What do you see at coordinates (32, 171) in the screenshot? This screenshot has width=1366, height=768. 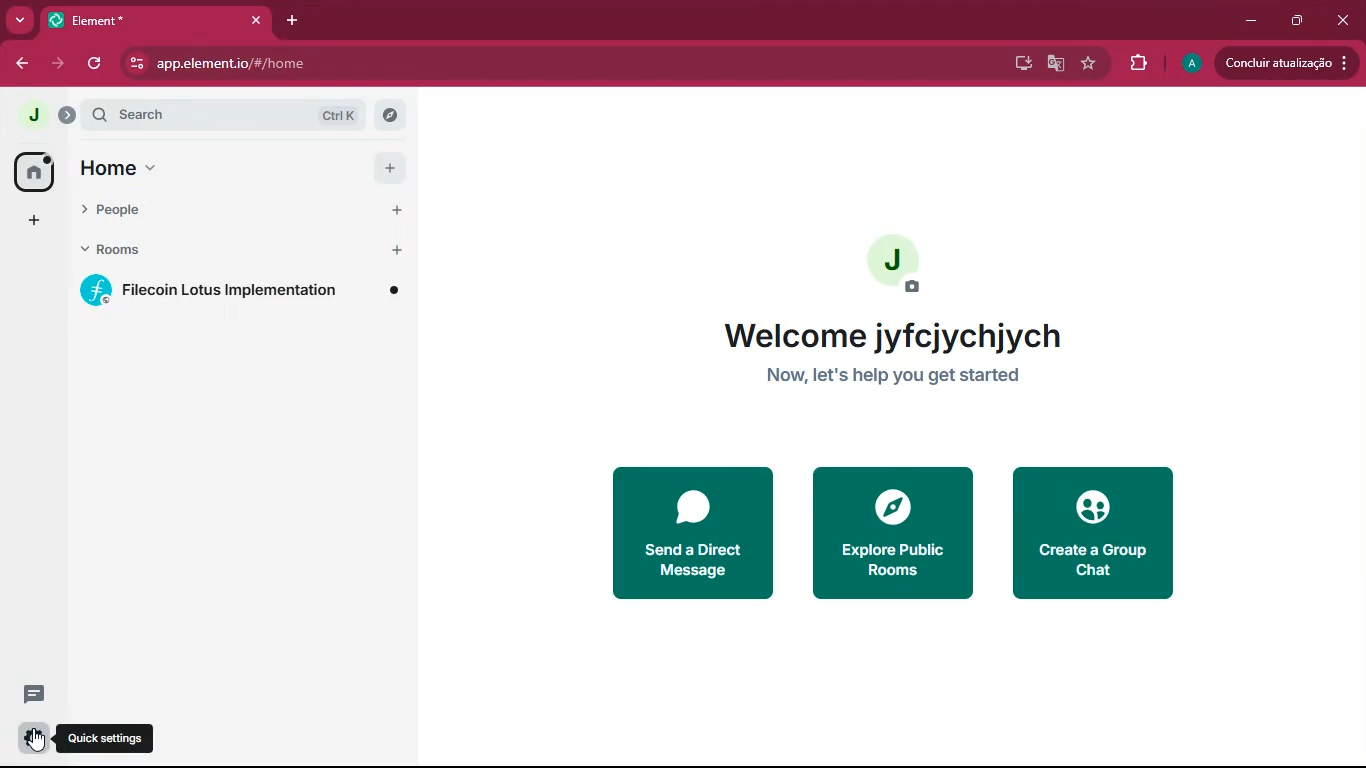 I see `home` at bounding box center [32, 171].